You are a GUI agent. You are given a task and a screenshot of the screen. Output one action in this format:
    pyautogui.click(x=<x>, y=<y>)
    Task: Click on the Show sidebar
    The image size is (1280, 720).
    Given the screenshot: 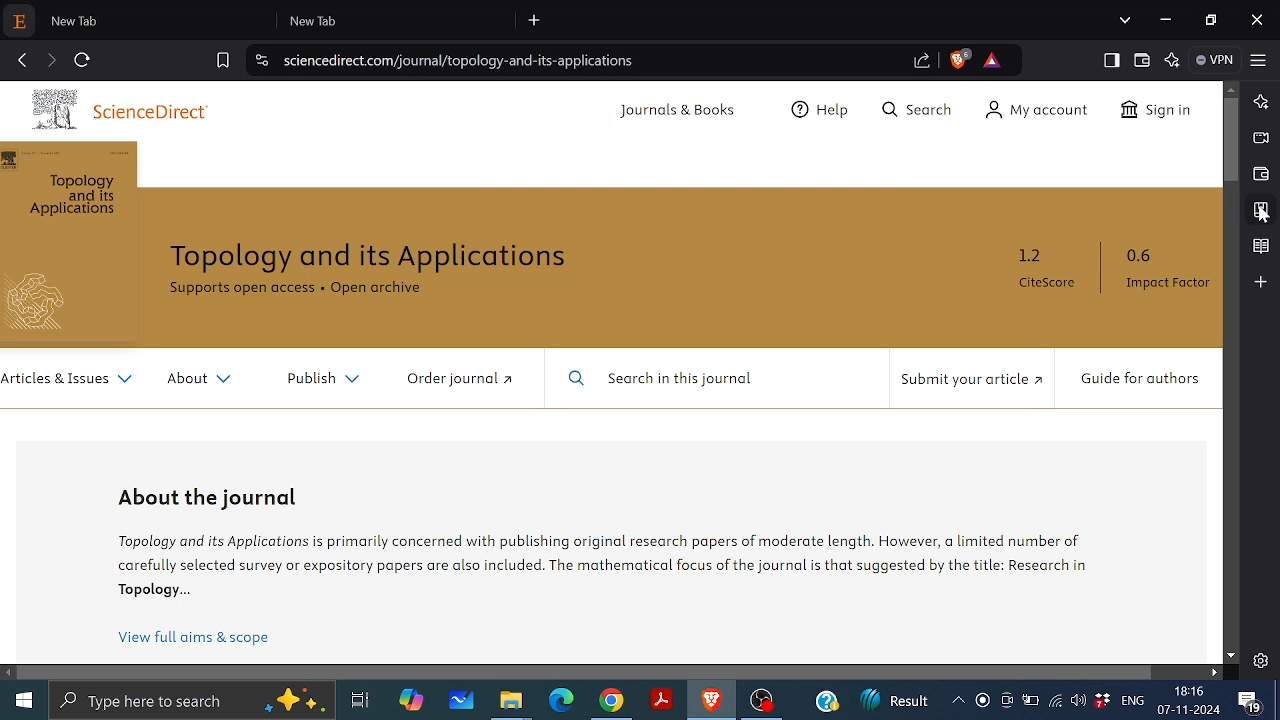 What is the action you would take?
    pyautogui.click(x=1109, y=60)
    